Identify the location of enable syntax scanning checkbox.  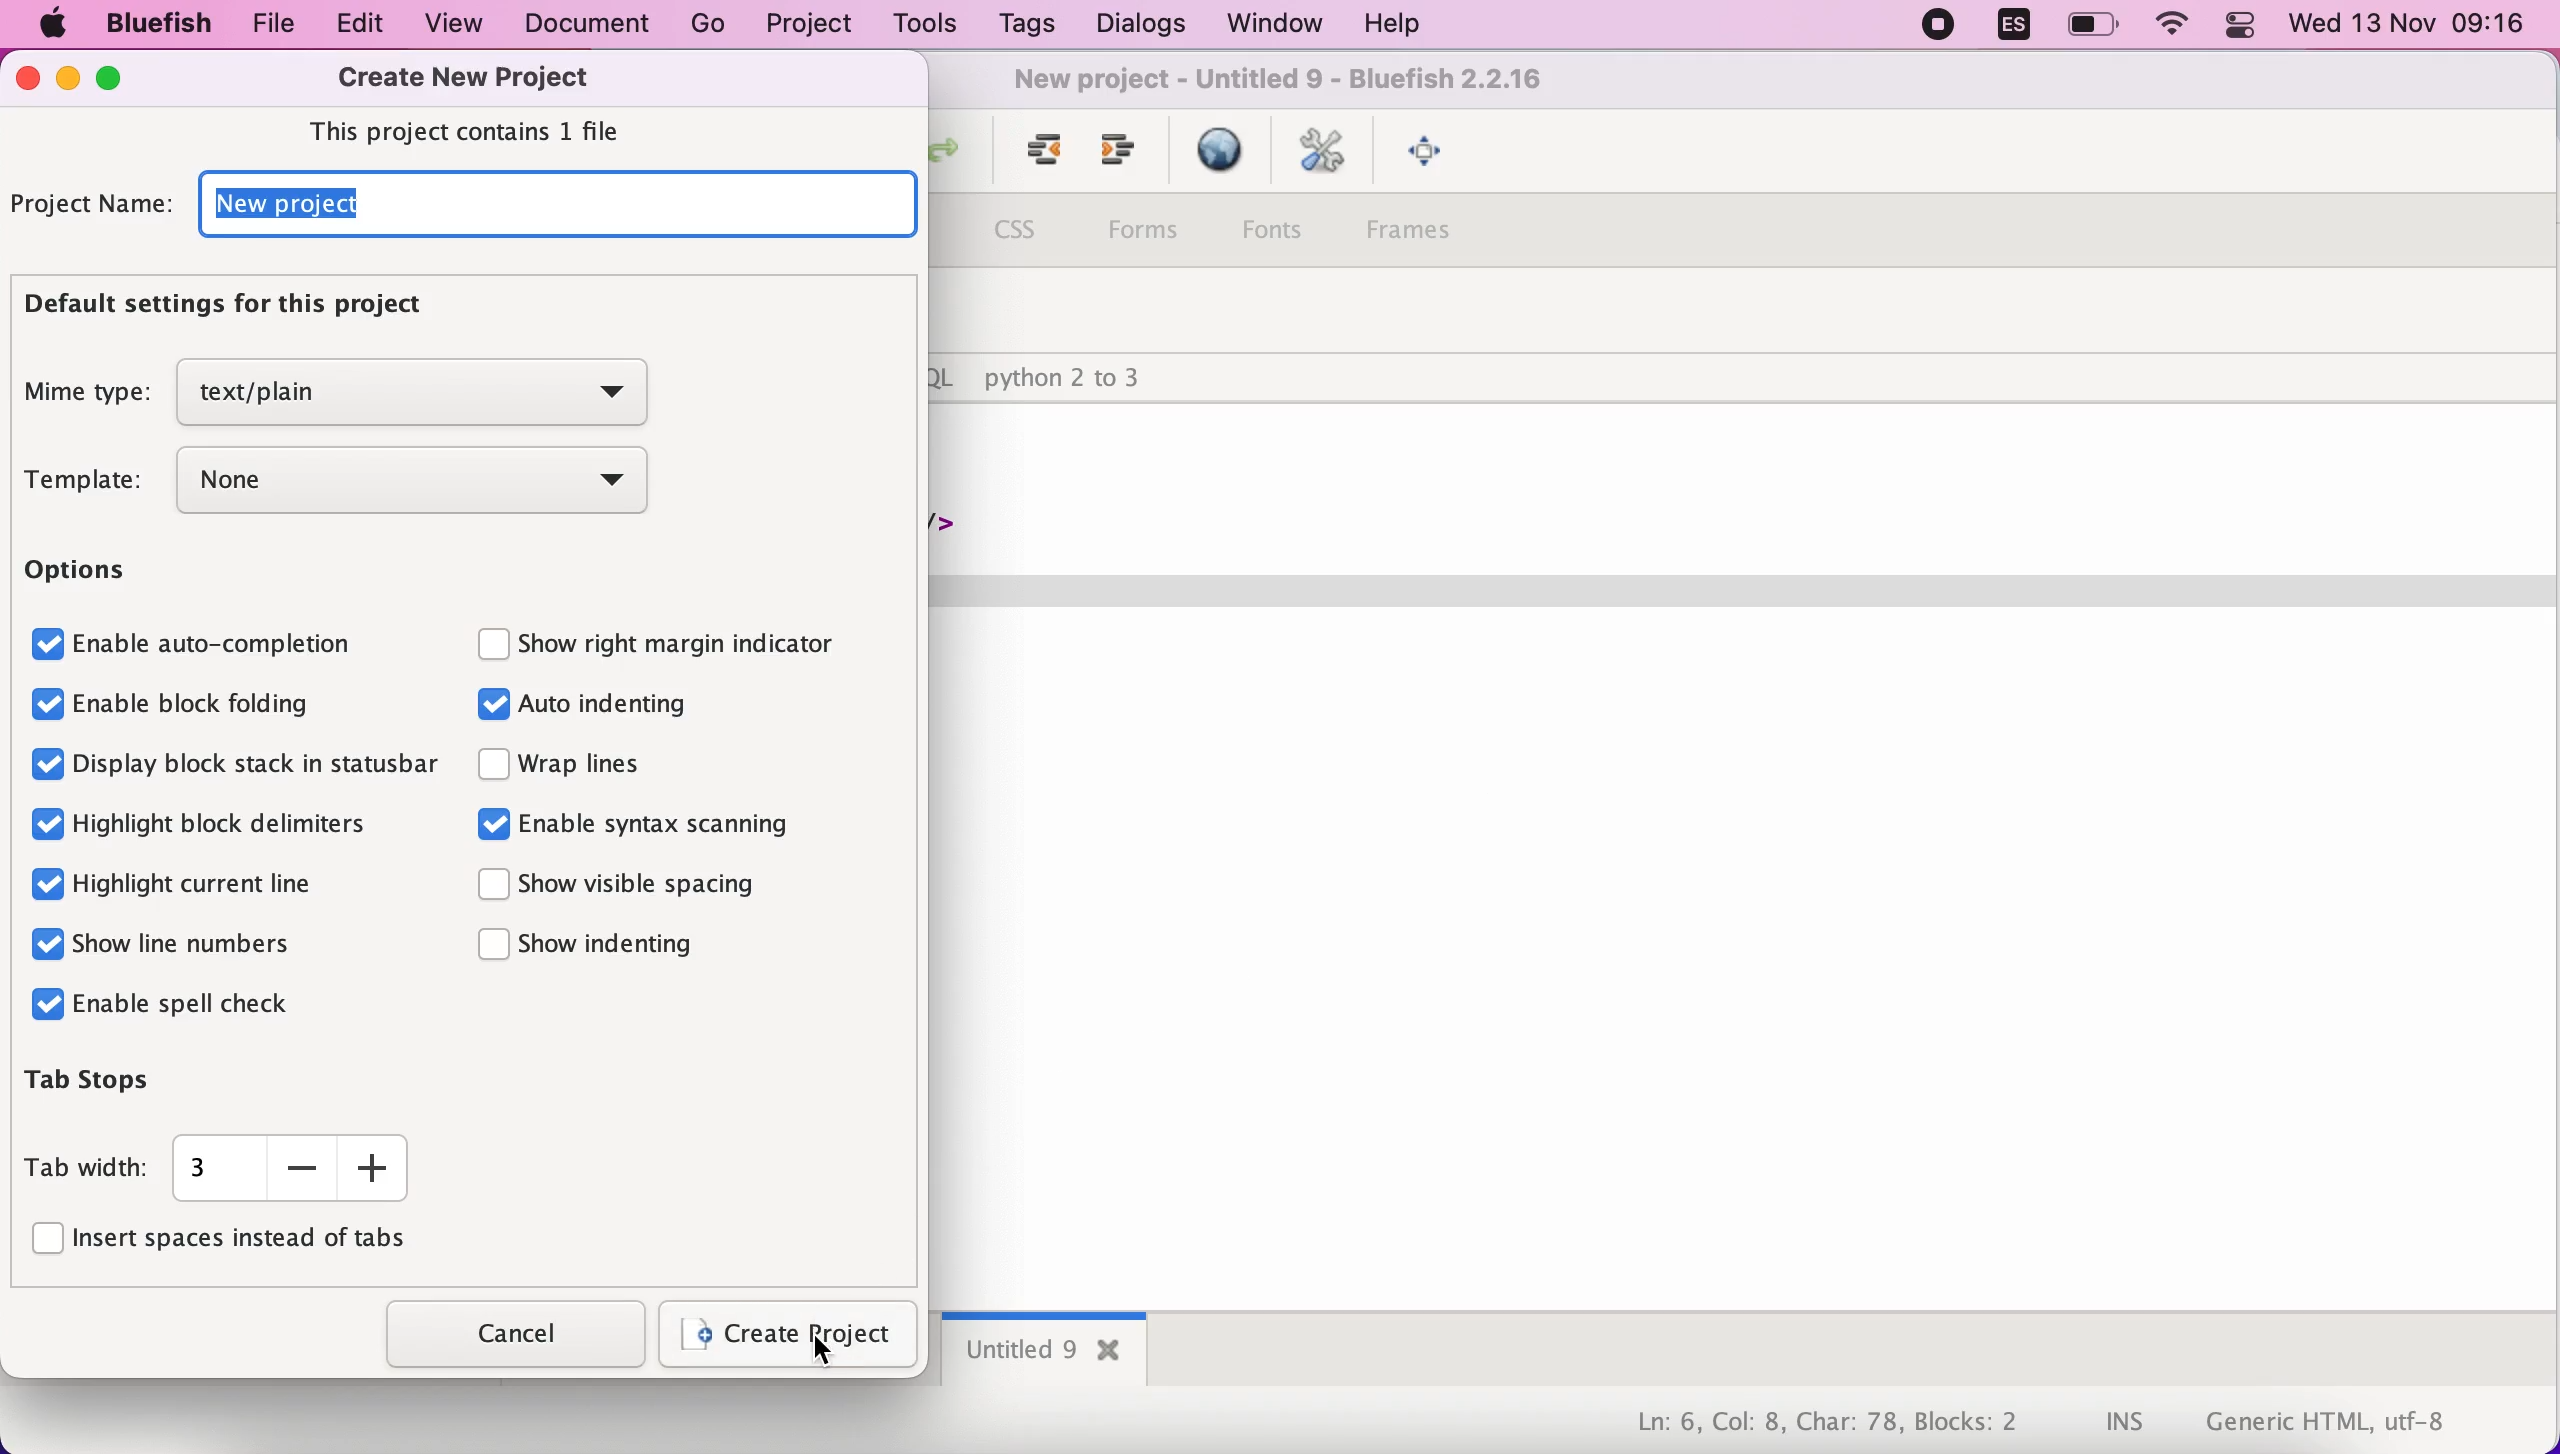
(647, 828).